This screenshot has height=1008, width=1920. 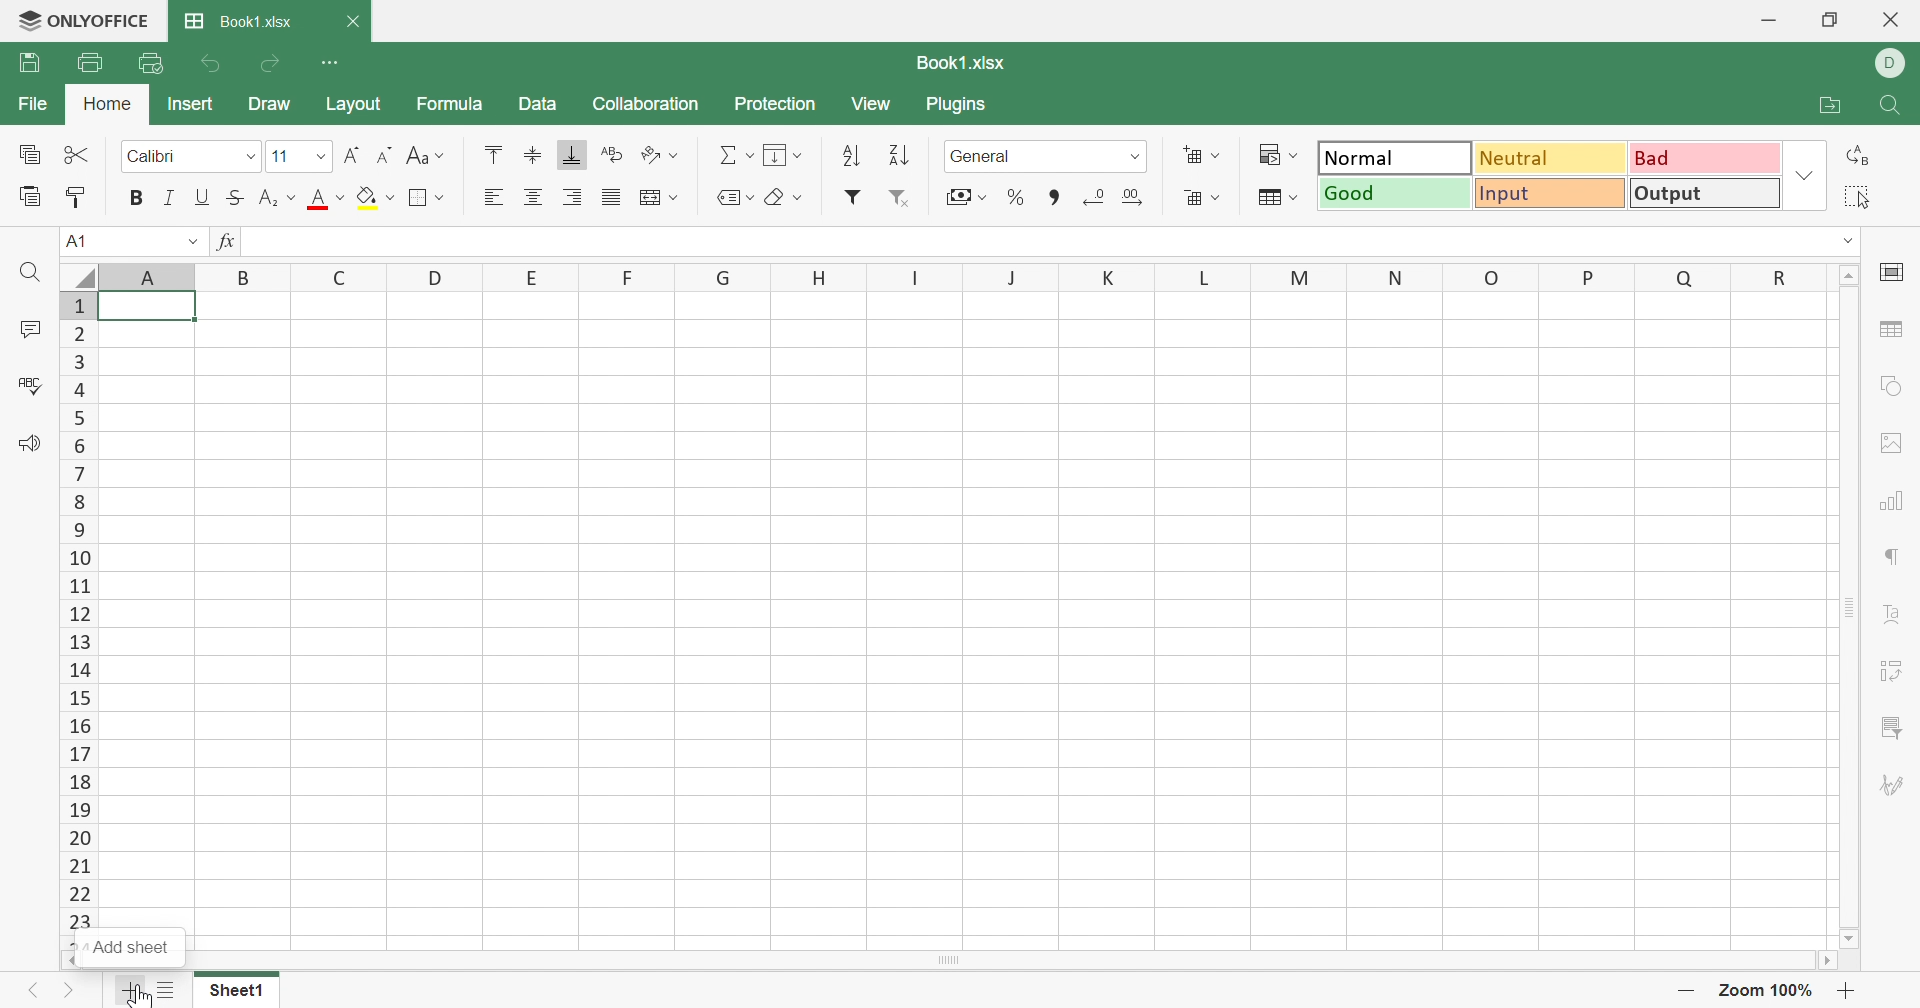 What do you see at coordinates (86, 643) in the screenshot?
I see `13` at bounding box center [86, 643].